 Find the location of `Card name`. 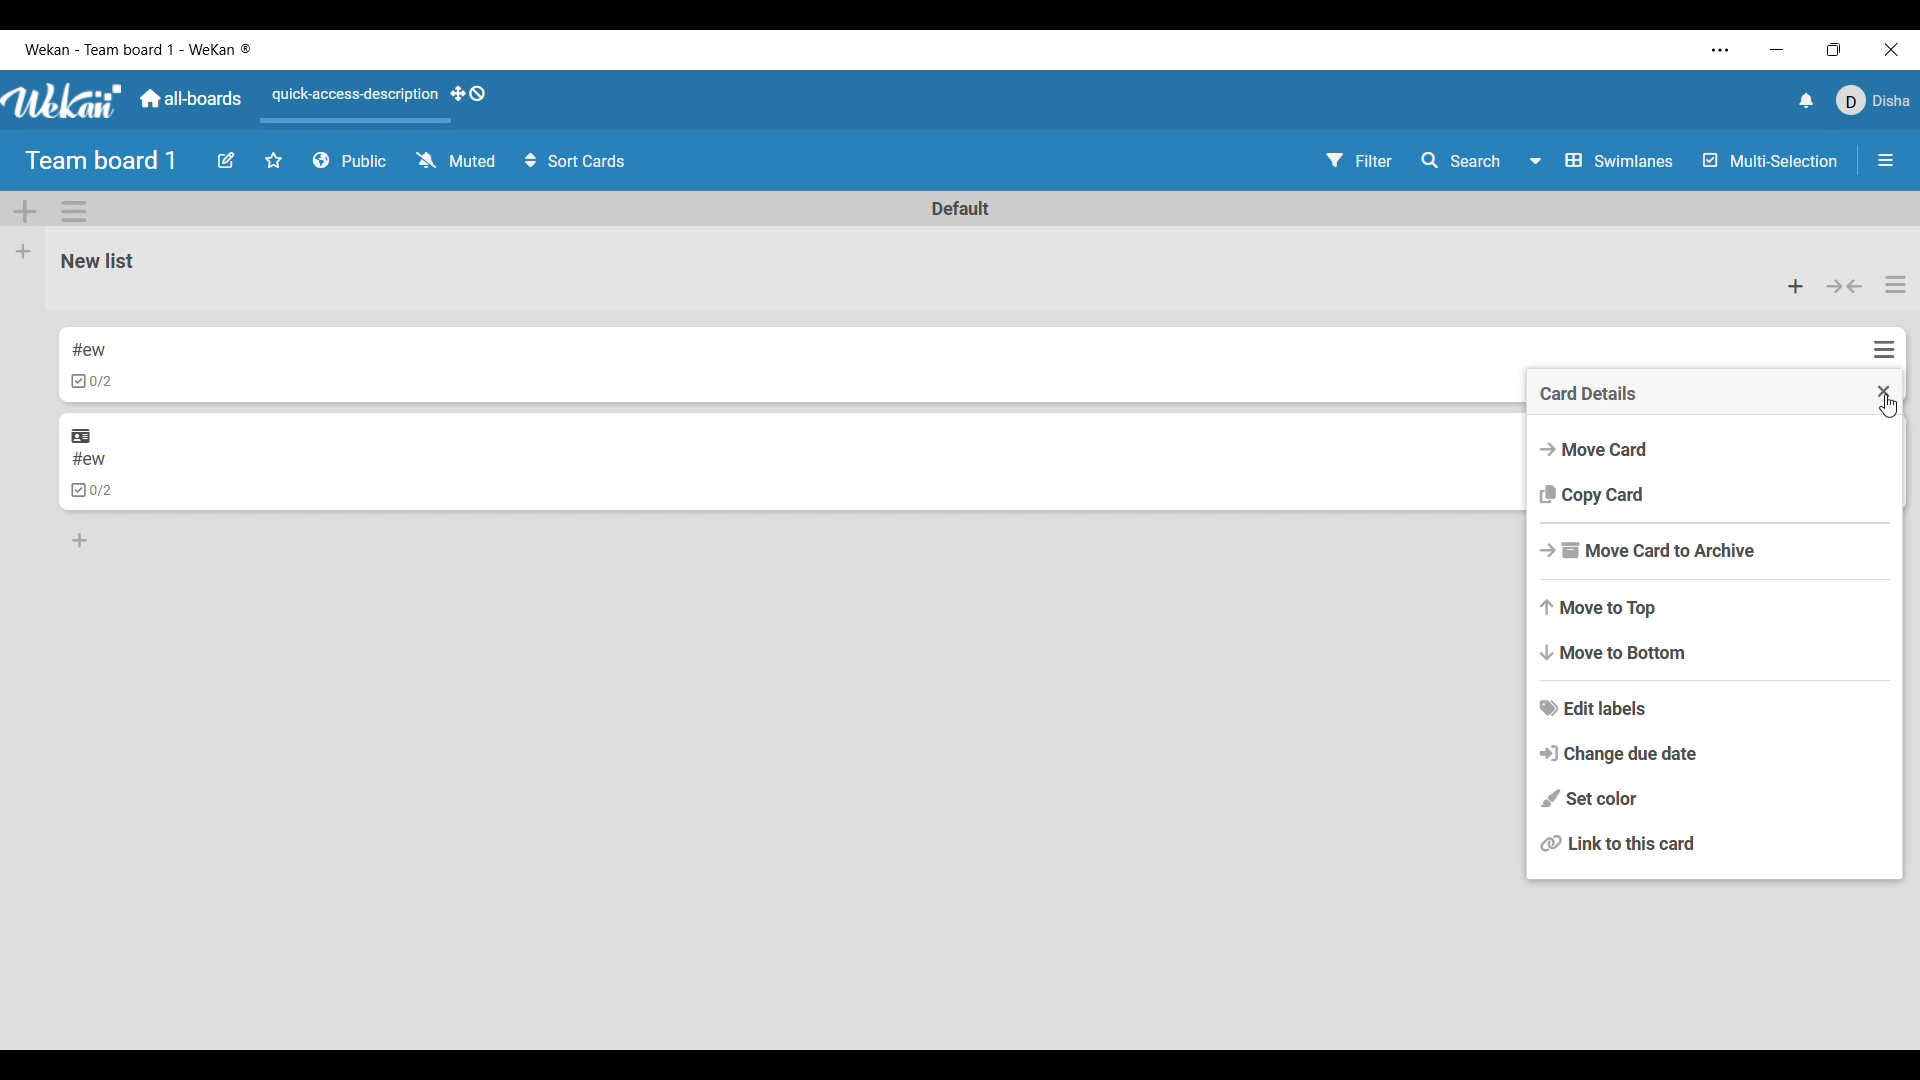

Card name is located at coordinates (89, 350).